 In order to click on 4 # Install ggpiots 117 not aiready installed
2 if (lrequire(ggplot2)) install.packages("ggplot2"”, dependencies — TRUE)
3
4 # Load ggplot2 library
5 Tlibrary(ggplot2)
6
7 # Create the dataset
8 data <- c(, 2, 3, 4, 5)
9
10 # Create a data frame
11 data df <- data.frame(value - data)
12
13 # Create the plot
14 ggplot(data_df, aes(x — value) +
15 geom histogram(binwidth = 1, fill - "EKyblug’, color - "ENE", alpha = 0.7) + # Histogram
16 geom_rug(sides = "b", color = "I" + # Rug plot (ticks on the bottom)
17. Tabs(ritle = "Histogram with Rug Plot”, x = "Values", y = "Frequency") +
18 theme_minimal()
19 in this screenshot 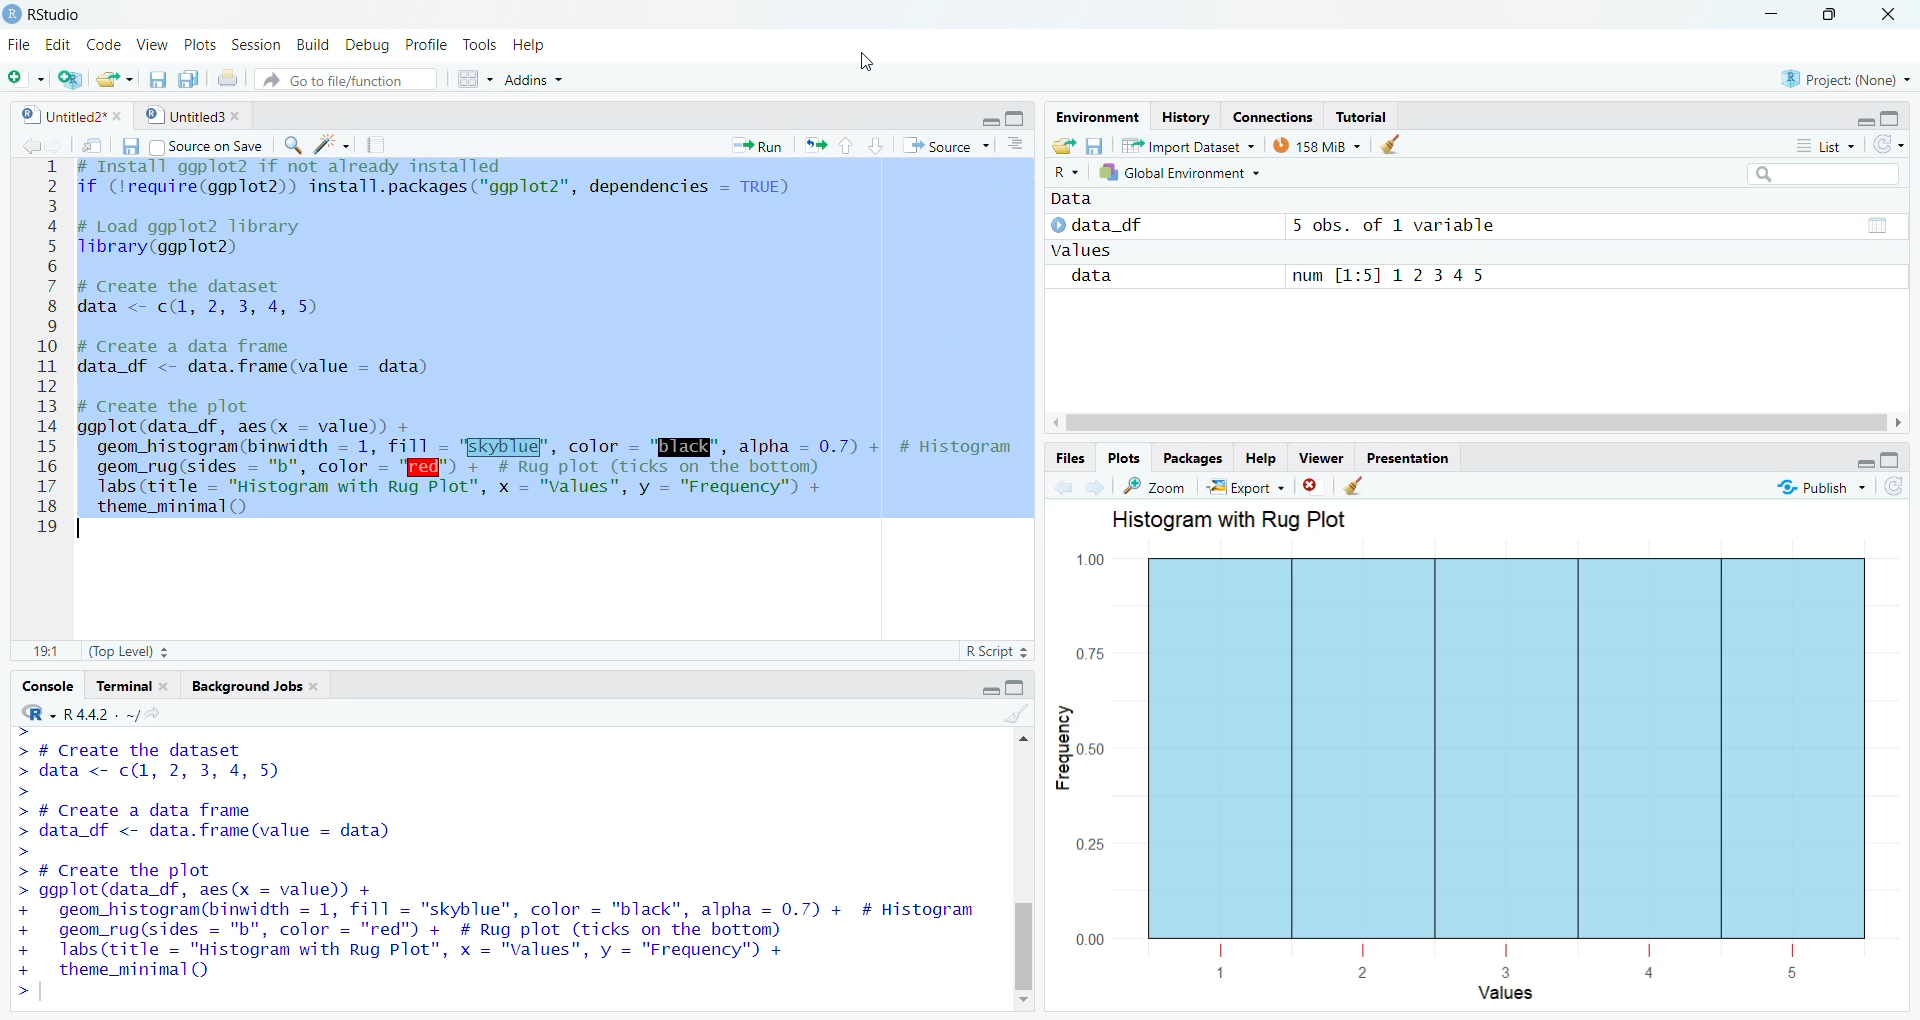, I will do `click(509, 352)`.